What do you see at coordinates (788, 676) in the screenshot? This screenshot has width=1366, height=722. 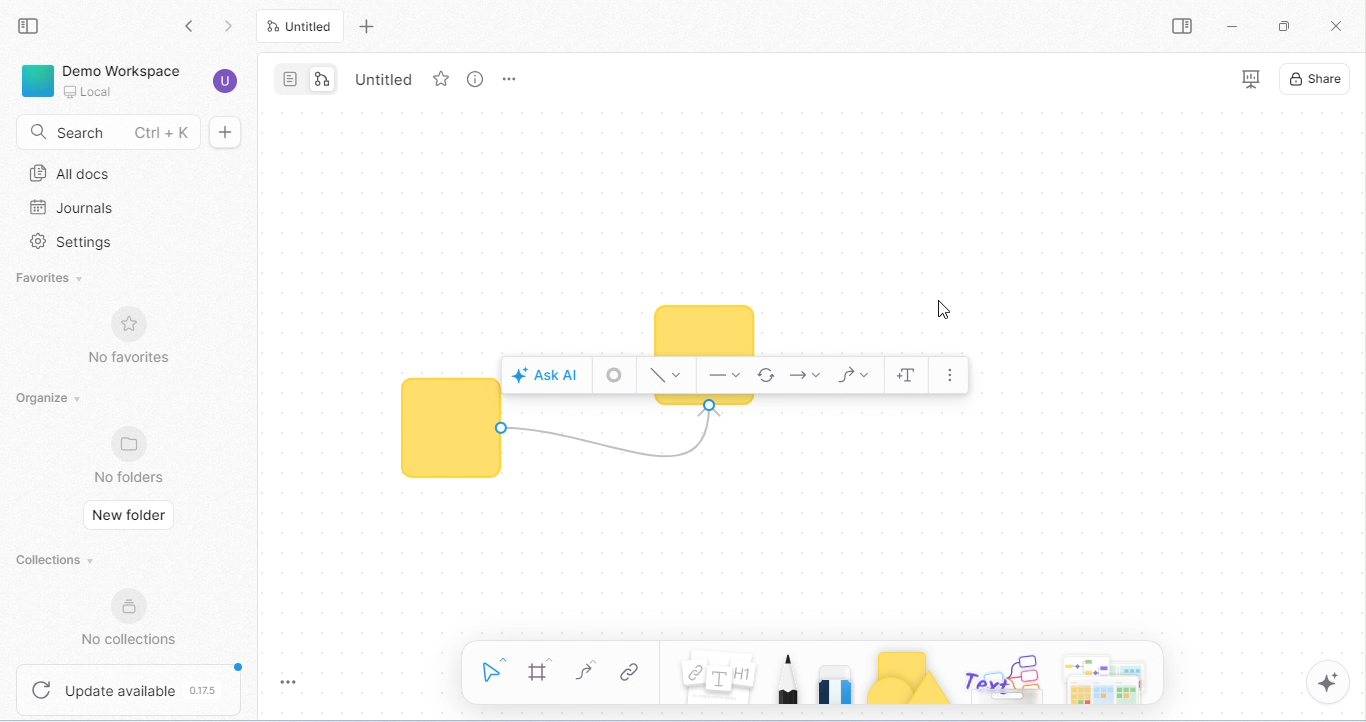 I see `pencil` at bounding box center [788, 676].